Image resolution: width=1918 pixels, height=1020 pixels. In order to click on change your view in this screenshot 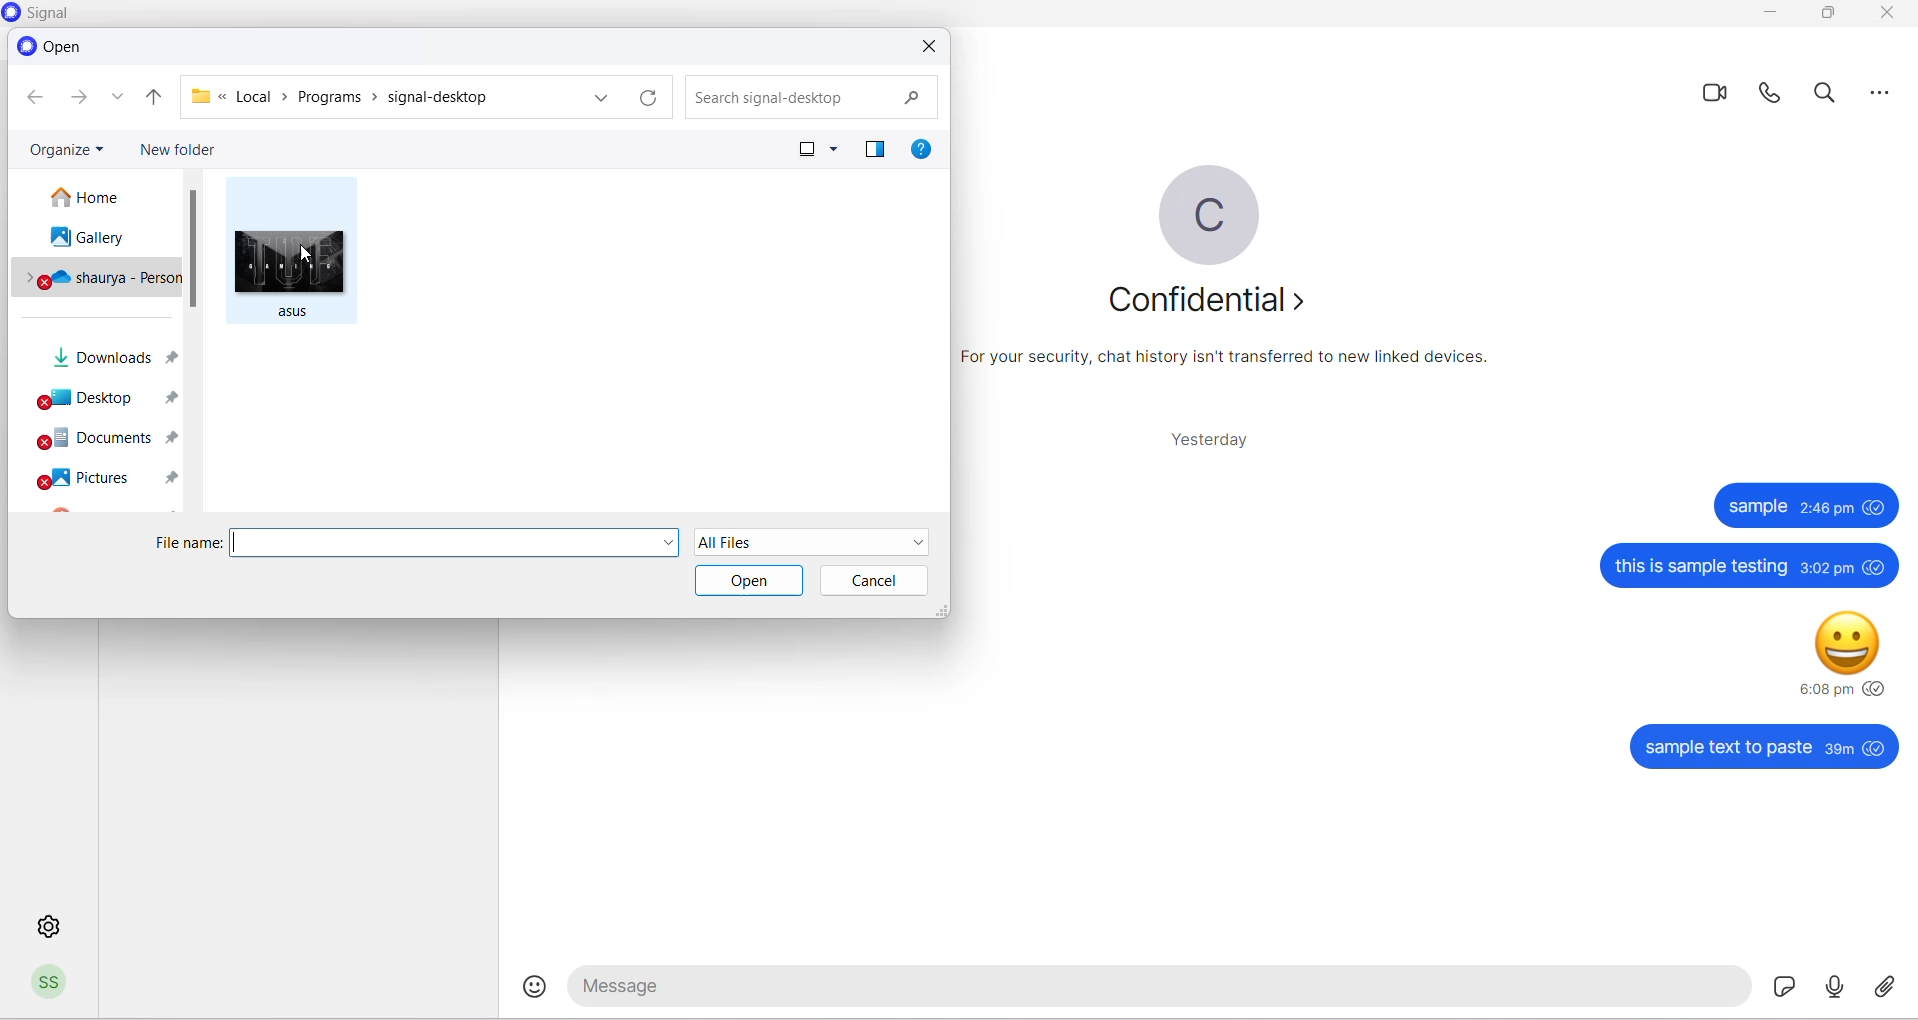, I will do `click(793, 149)`.